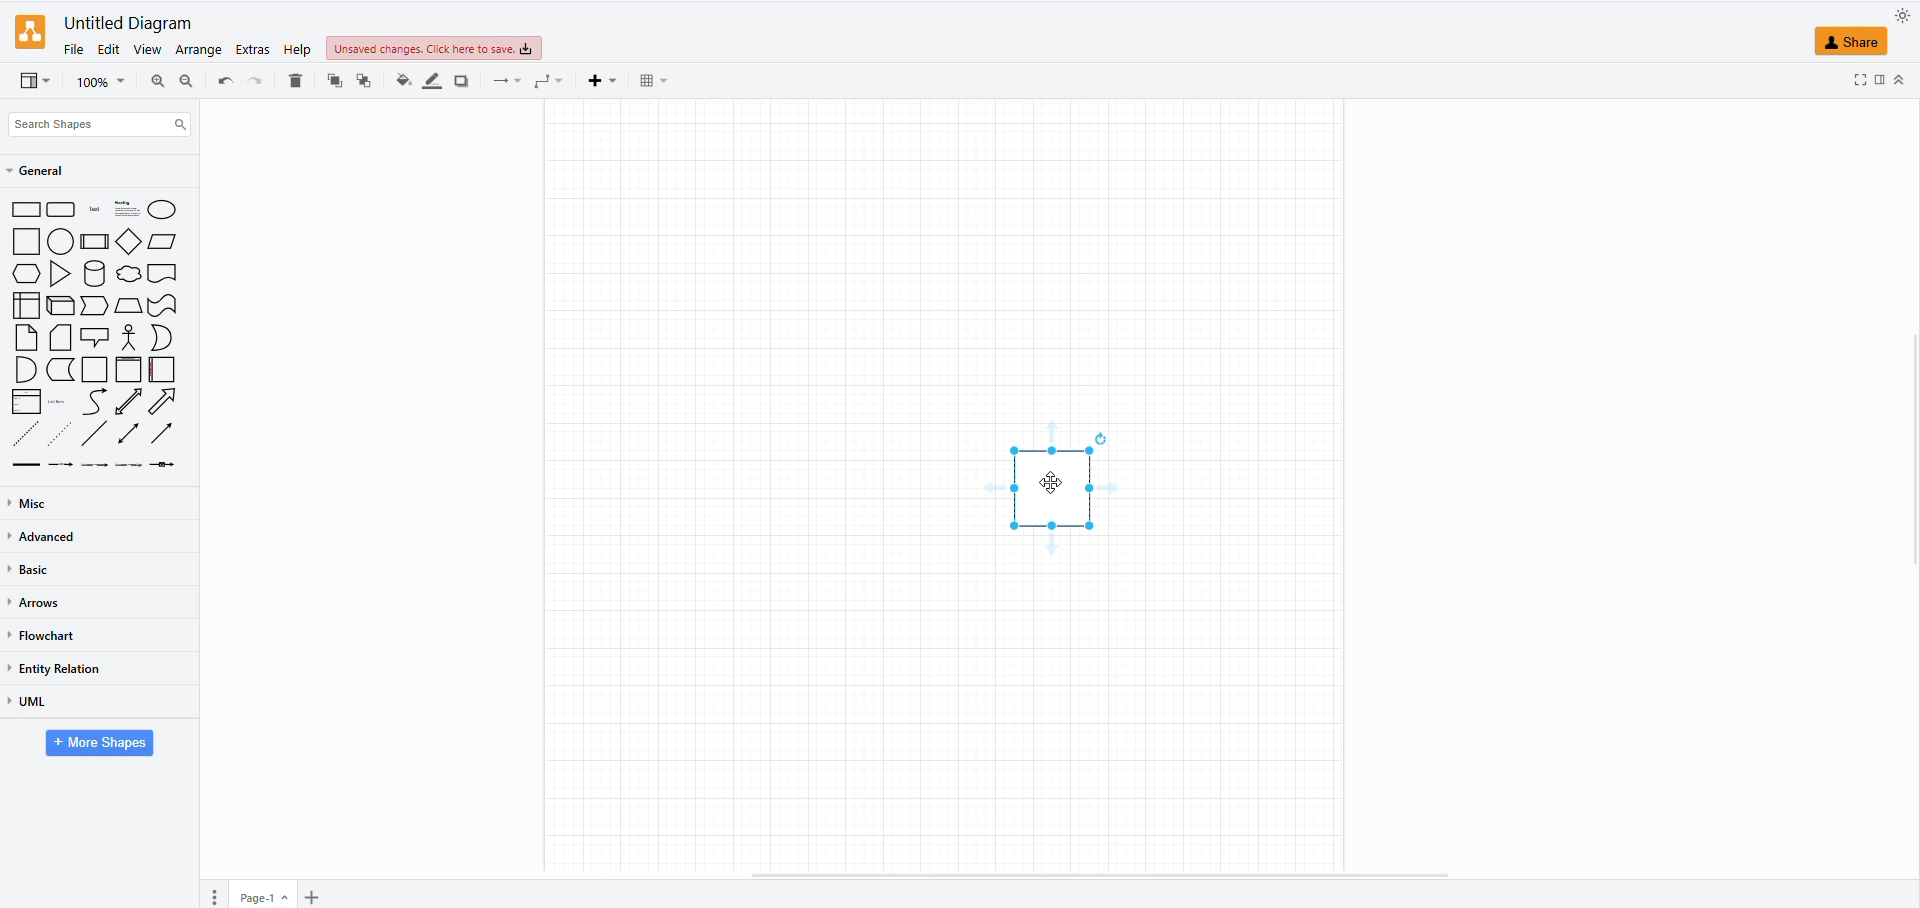  I want to click on untitled diagram, so click(126, 25).